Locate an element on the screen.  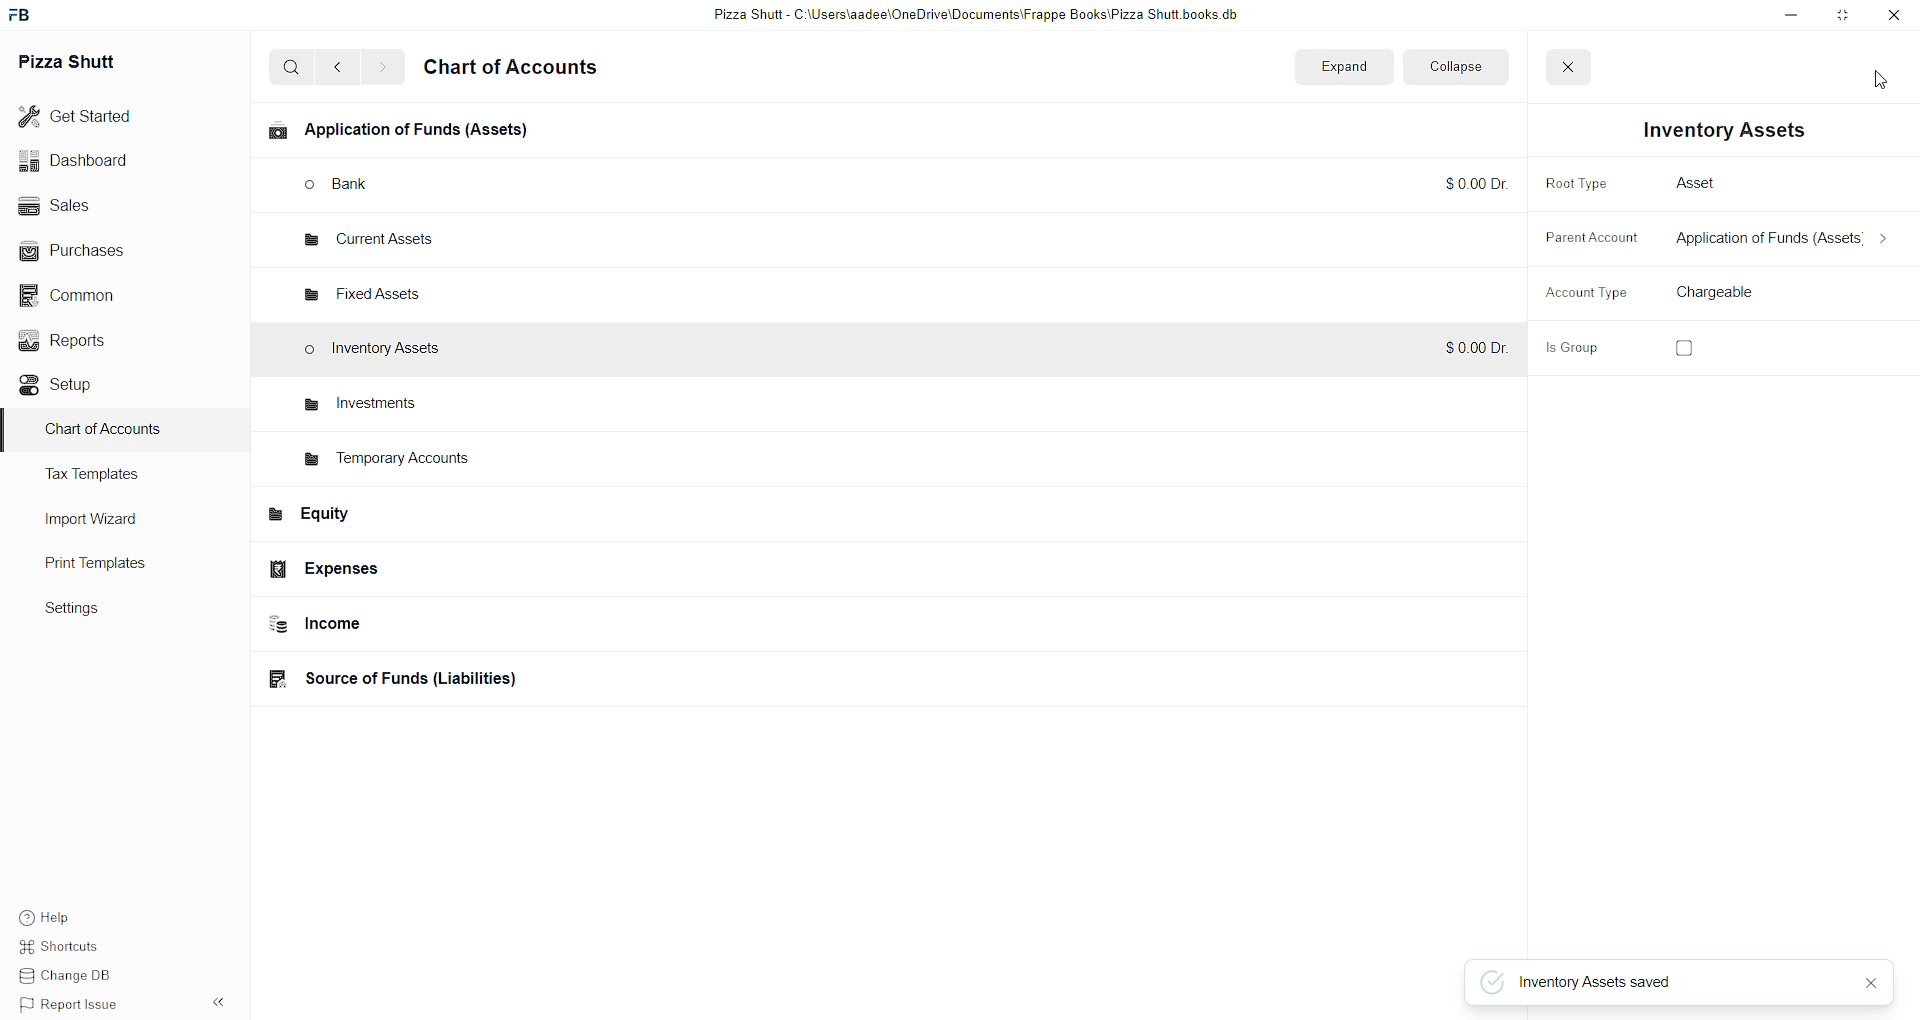
Expenses  is located at coordinates (400, 569).